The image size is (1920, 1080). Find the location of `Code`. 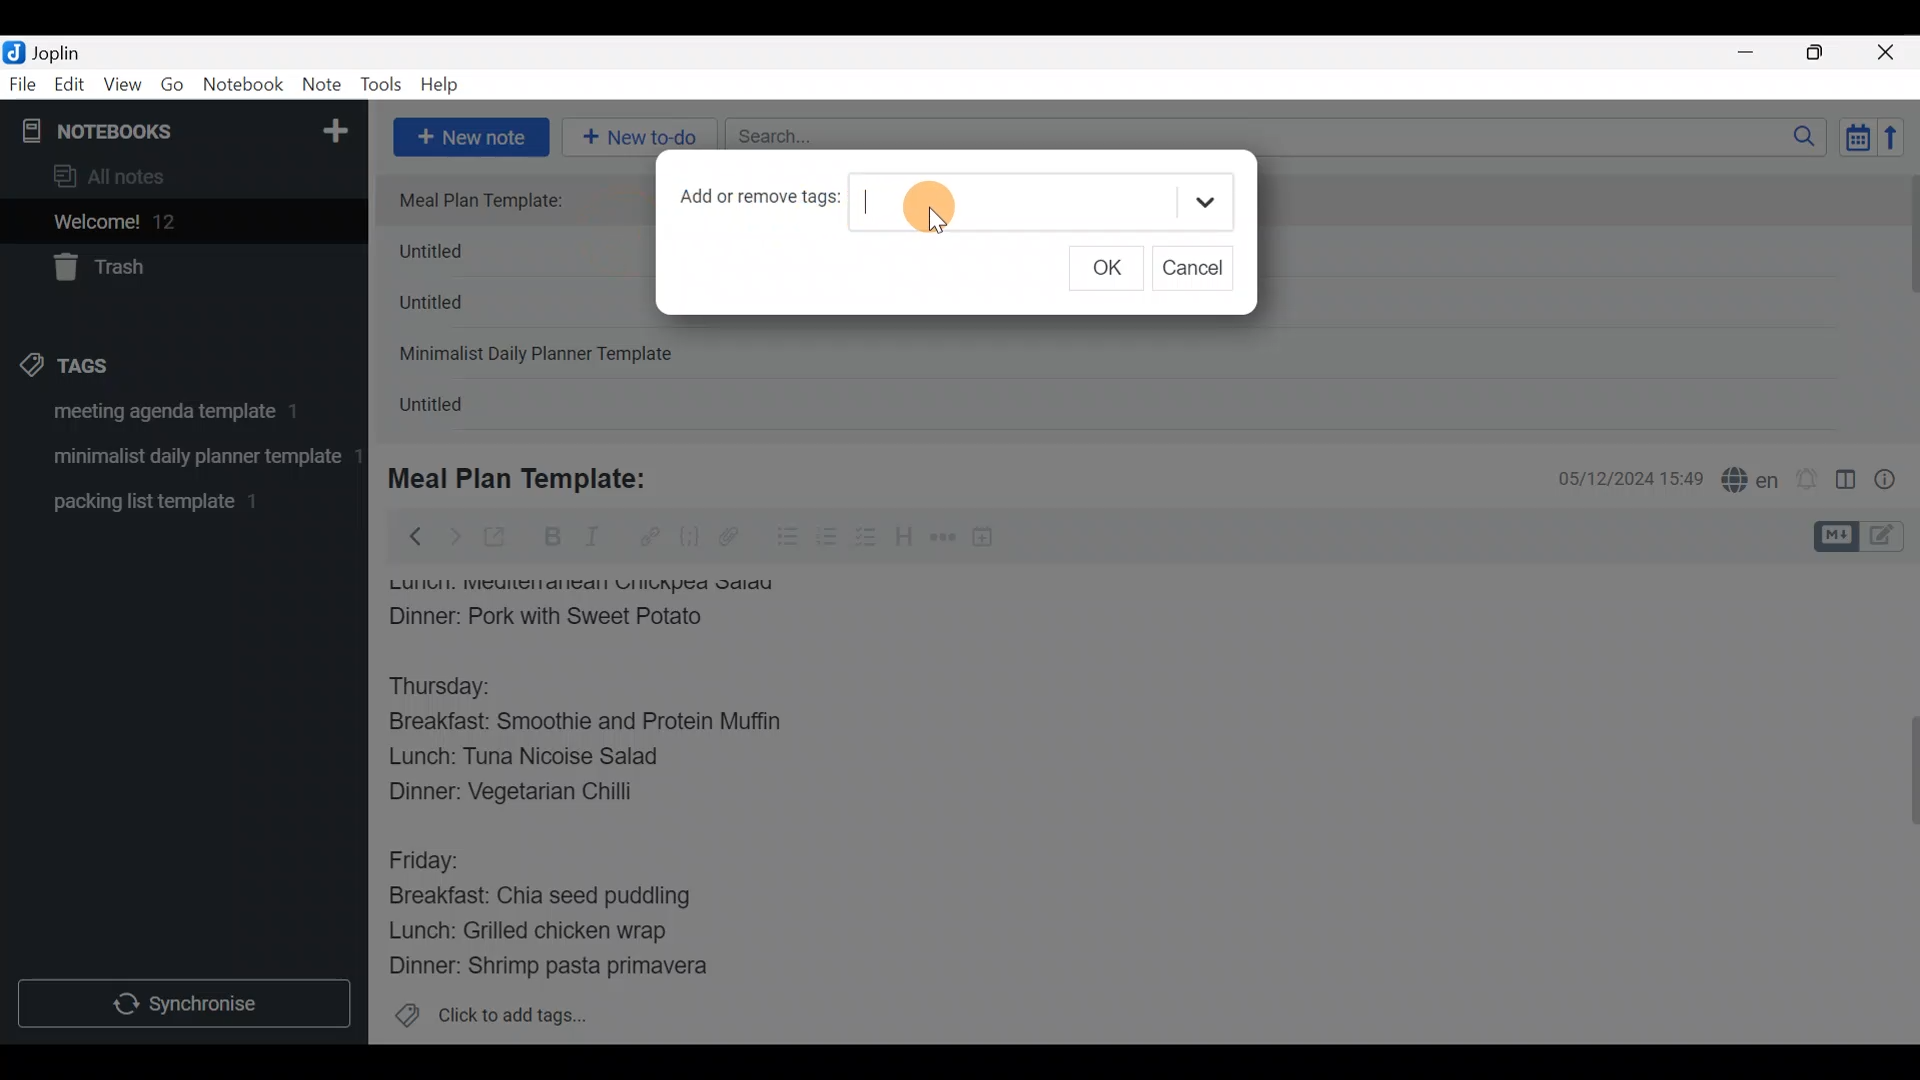

Code is located at coordinates (687, 536).